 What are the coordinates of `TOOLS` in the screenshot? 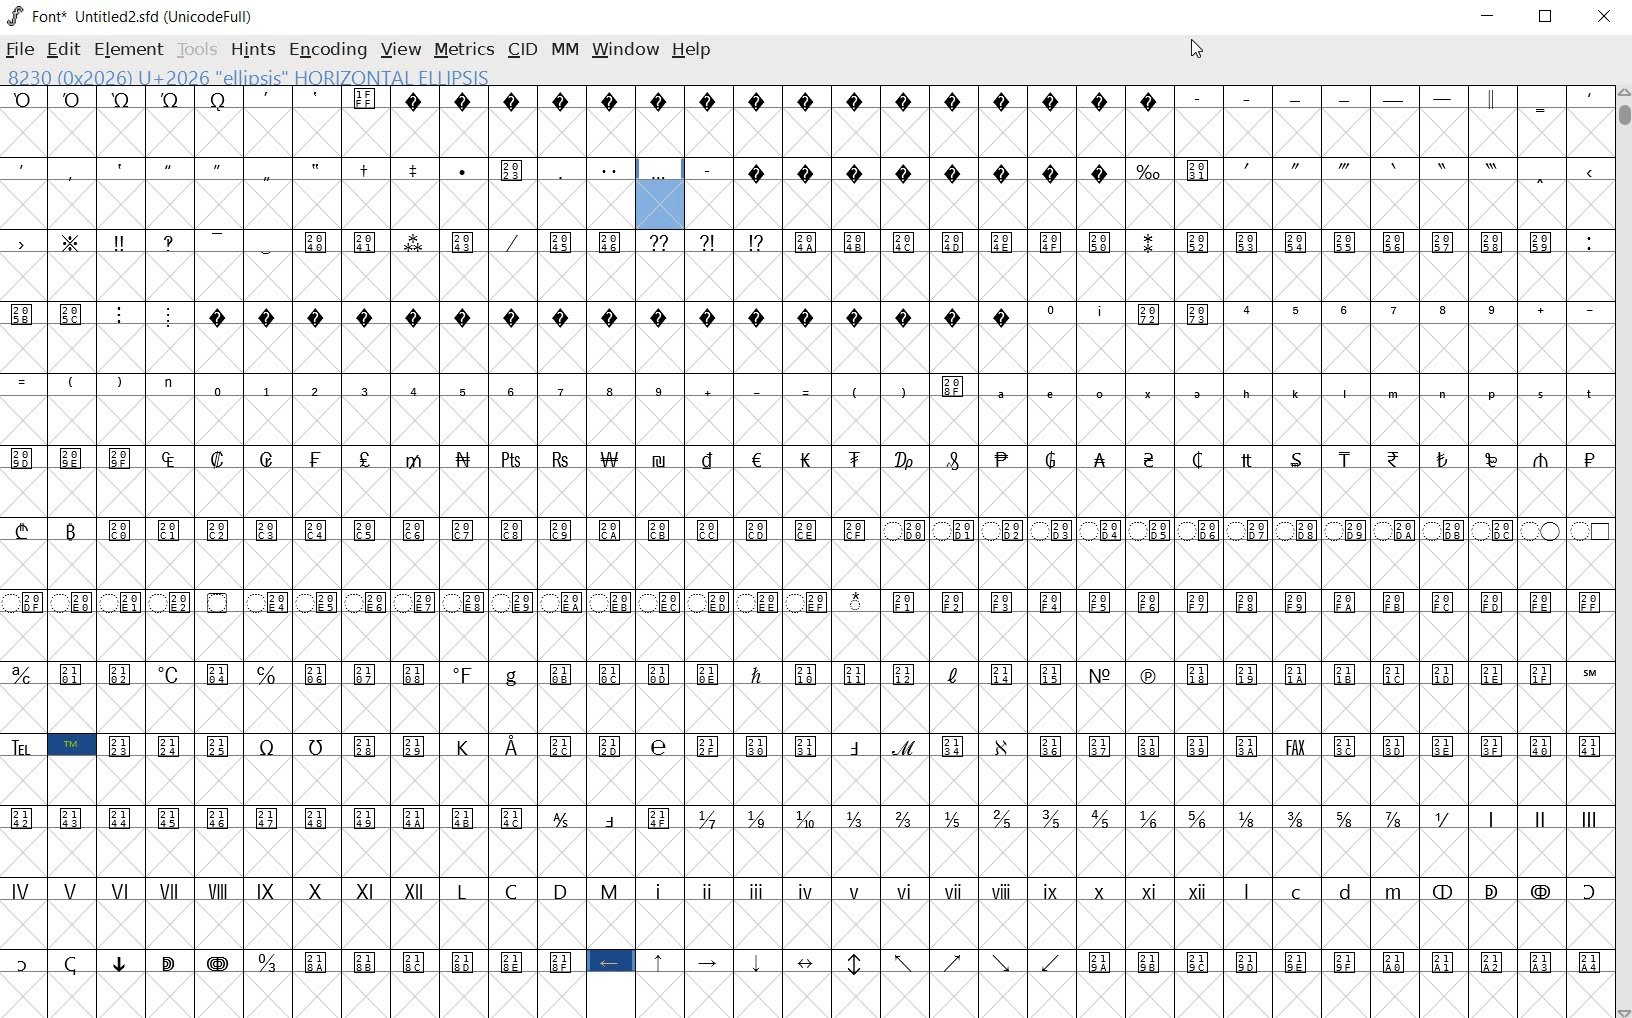 It's located at (198, 49).